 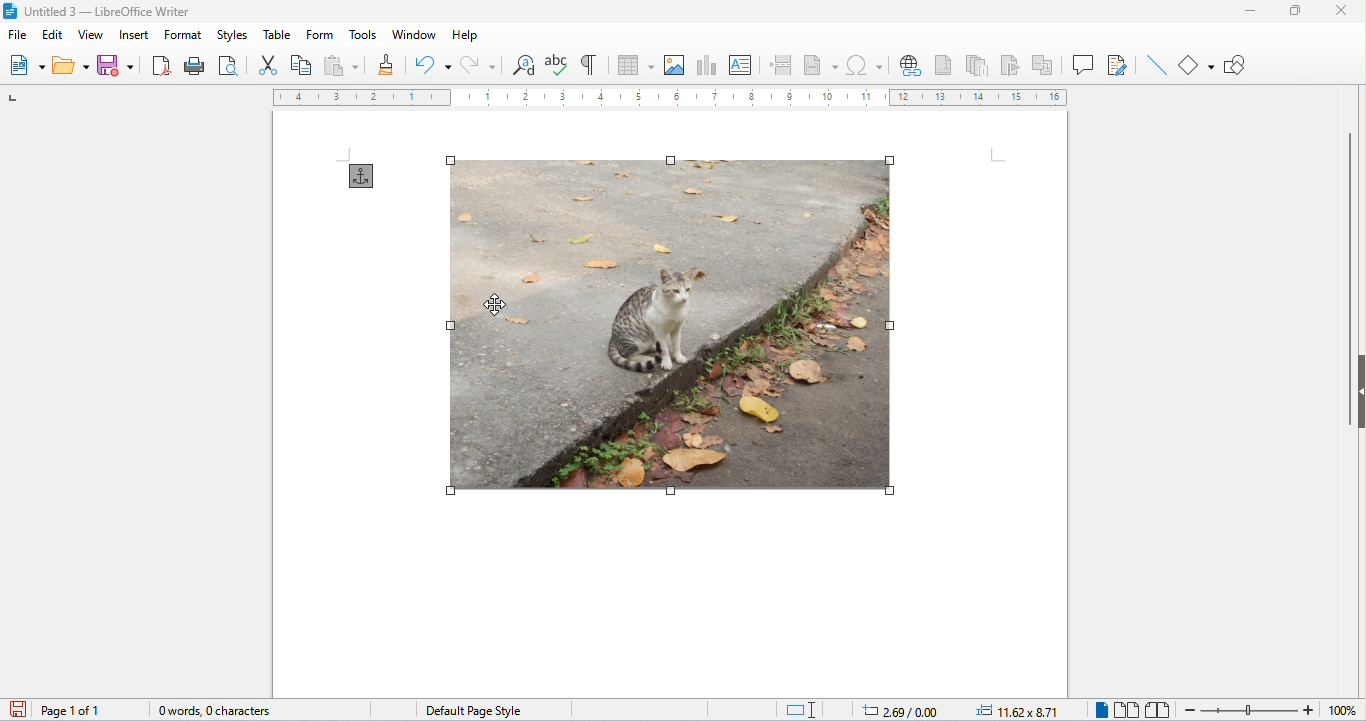 I want to click on edit, so click(x=53, y=35).